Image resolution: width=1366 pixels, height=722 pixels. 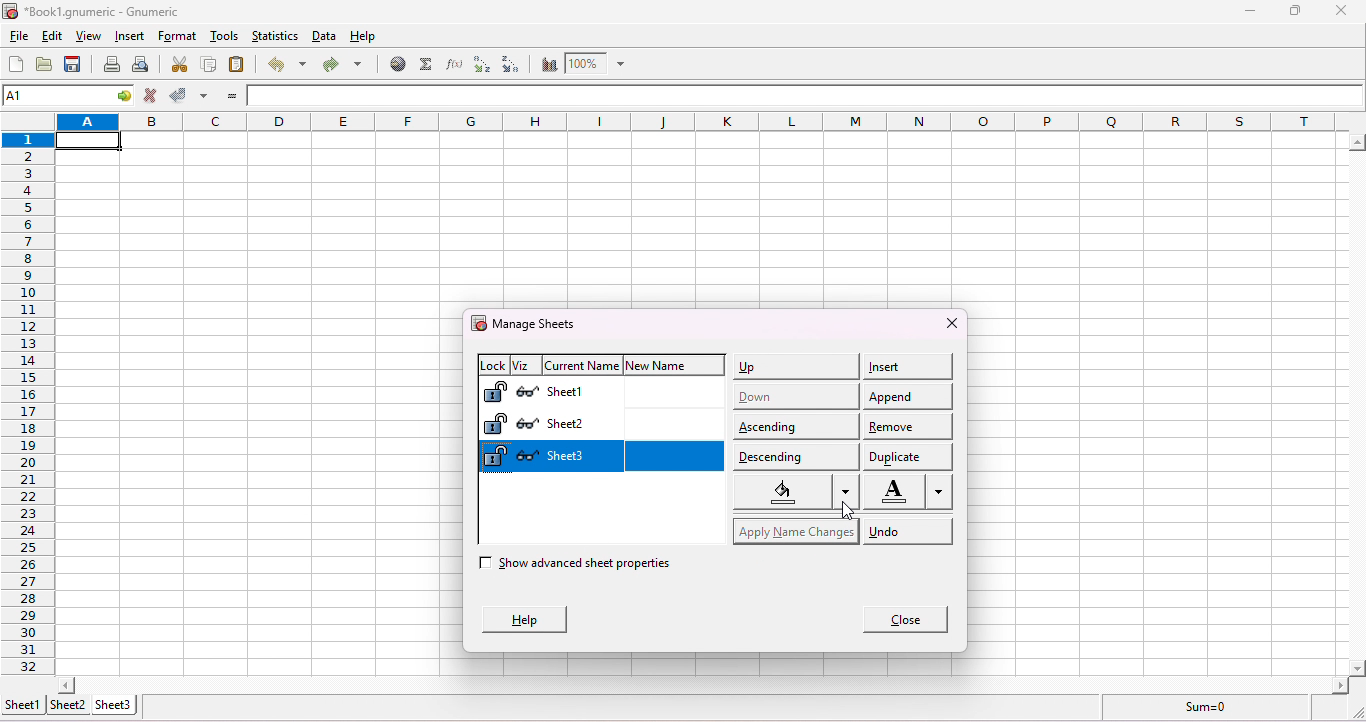 I want to click on sum into the current cell, so click(x=424, y=65).